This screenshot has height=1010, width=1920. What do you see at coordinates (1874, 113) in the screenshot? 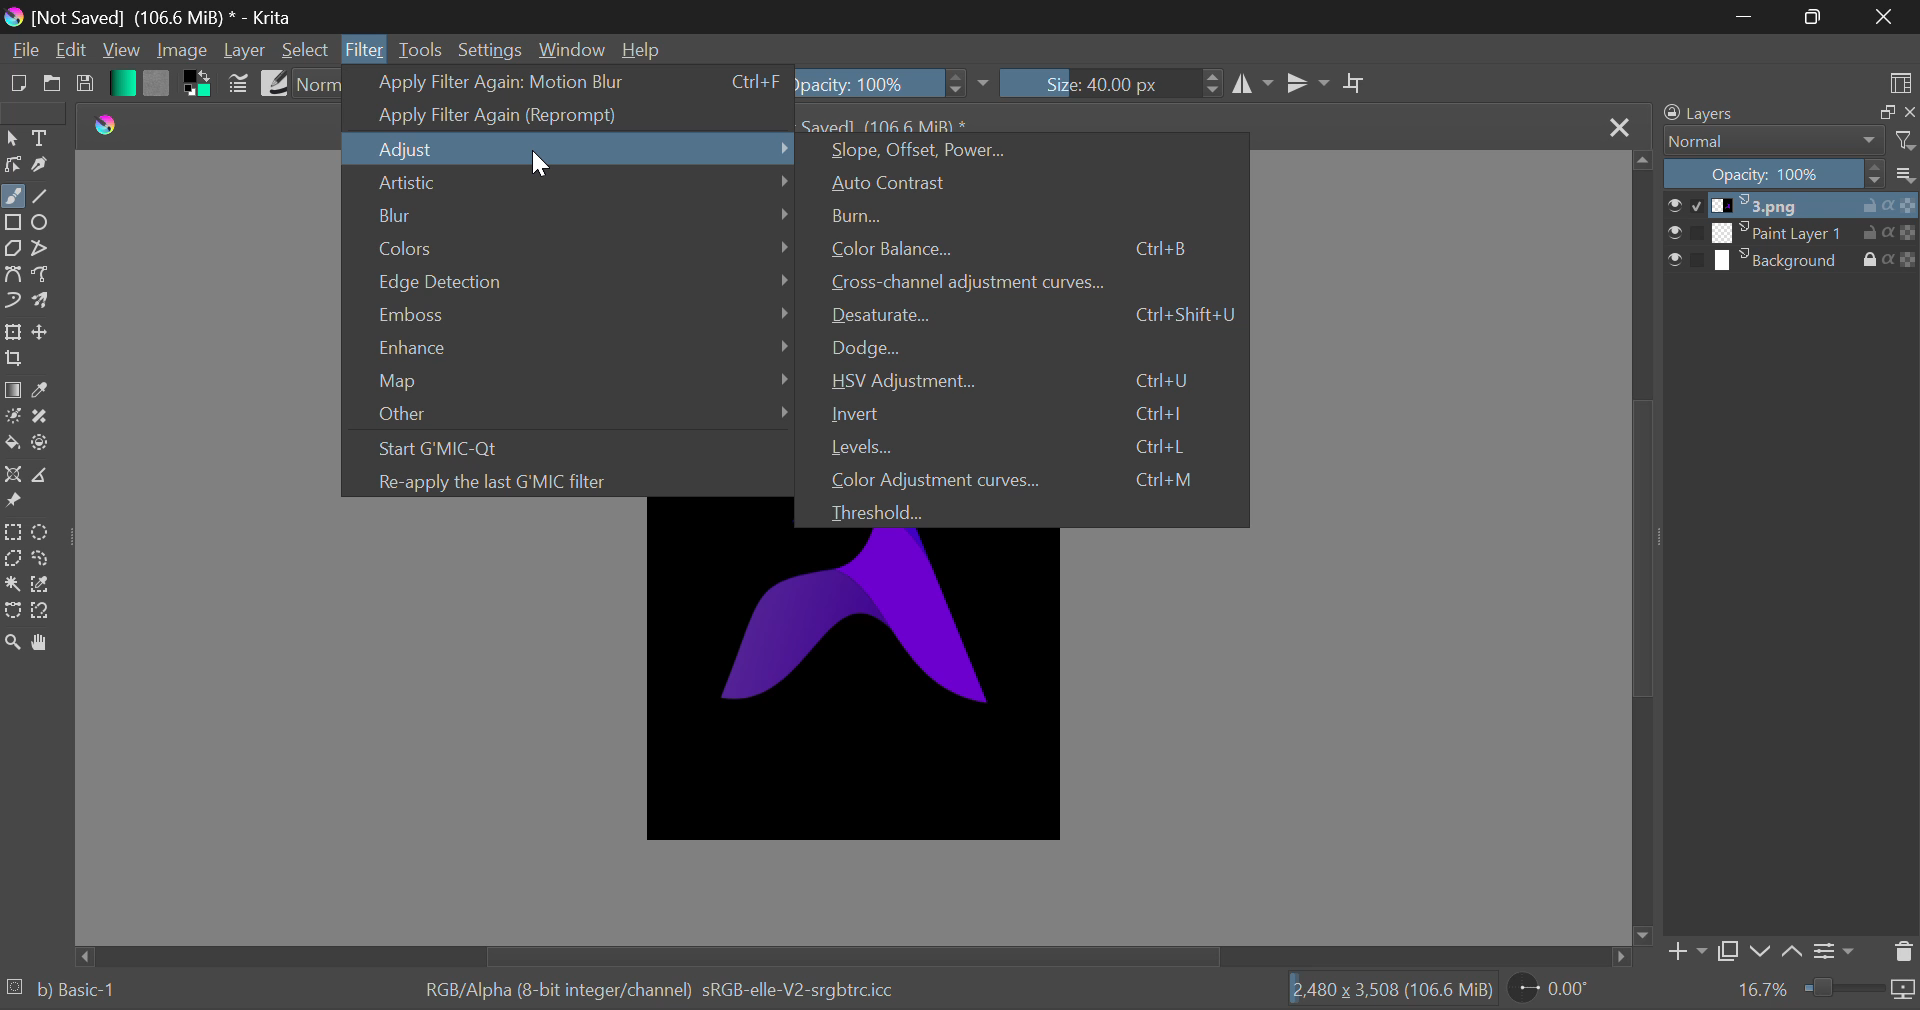
I see `maximize` at bounding box center [1874, 113].